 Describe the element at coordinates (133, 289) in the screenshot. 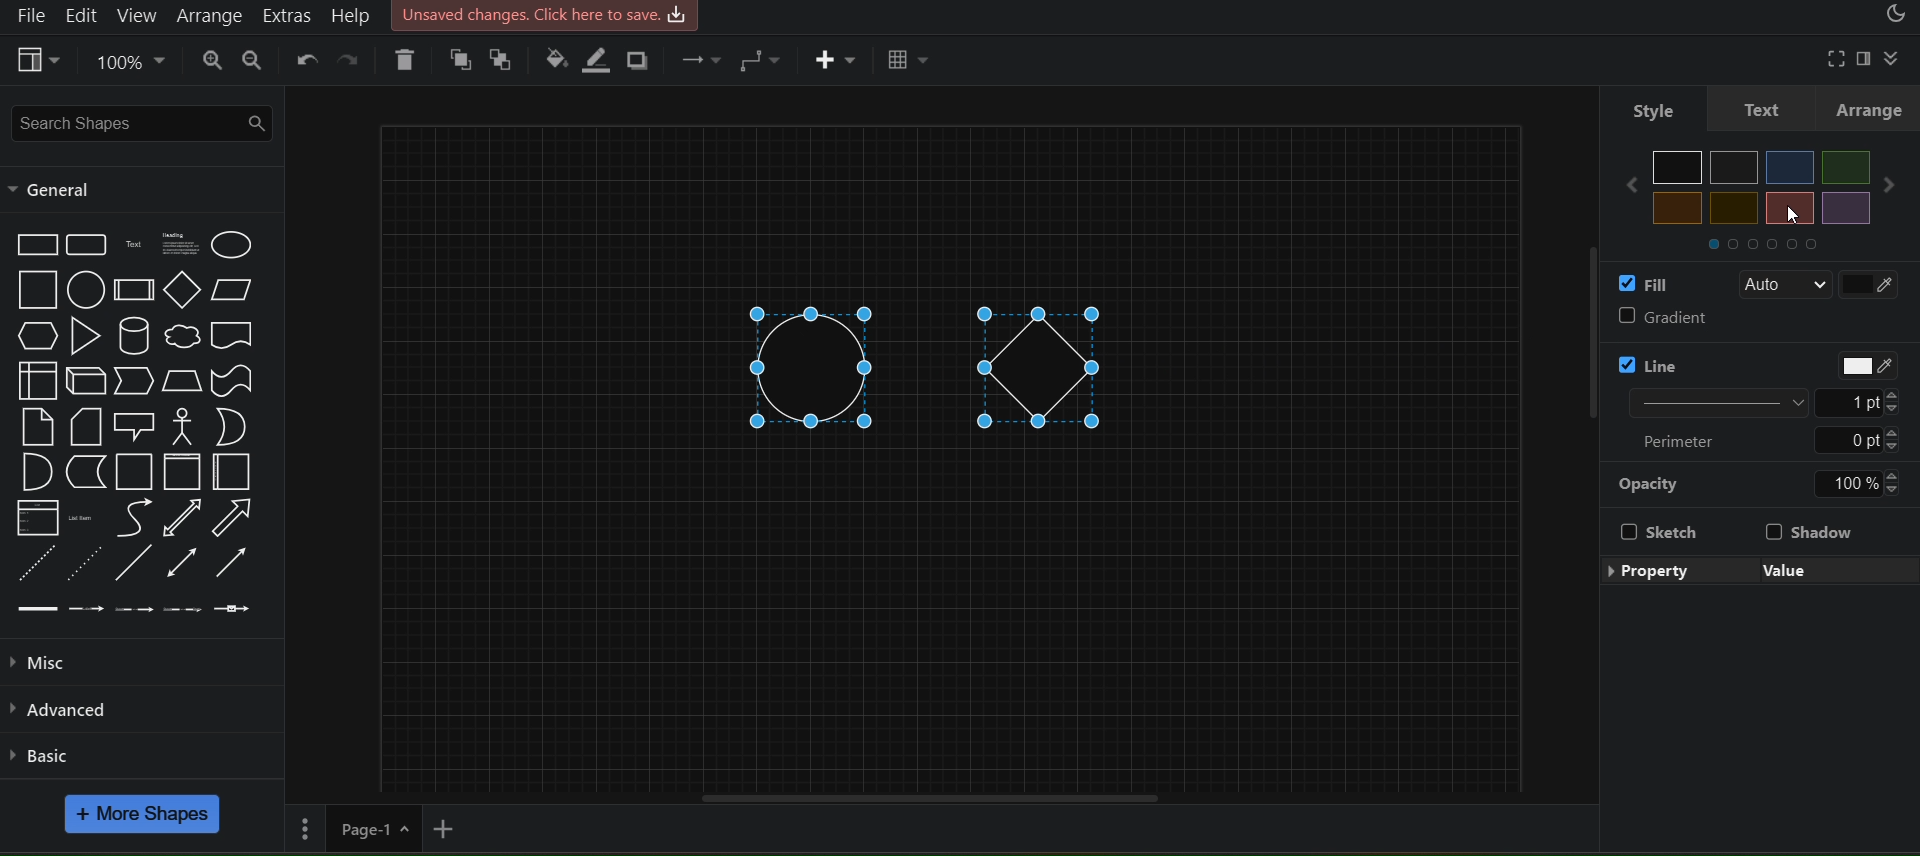

I see `Process` at that location.